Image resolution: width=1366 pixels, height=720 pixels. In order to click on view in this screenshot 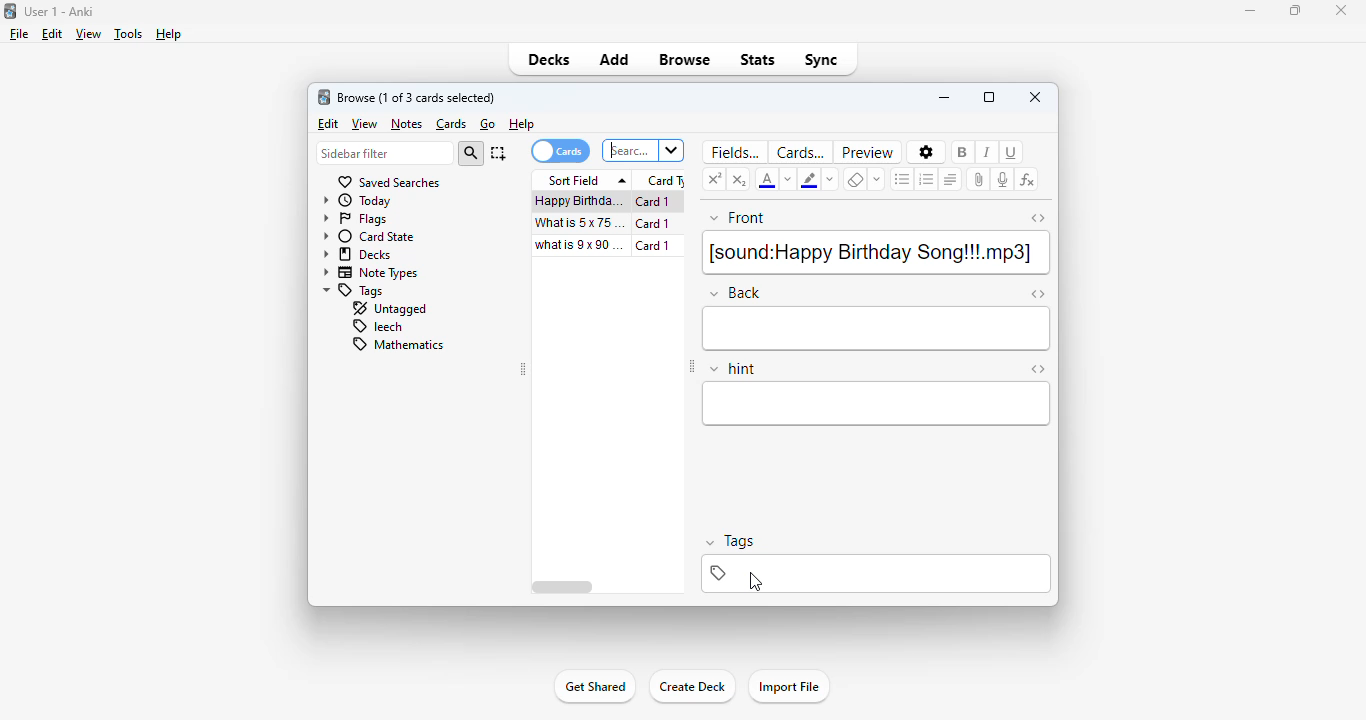, I will do `click(89, 34)`.